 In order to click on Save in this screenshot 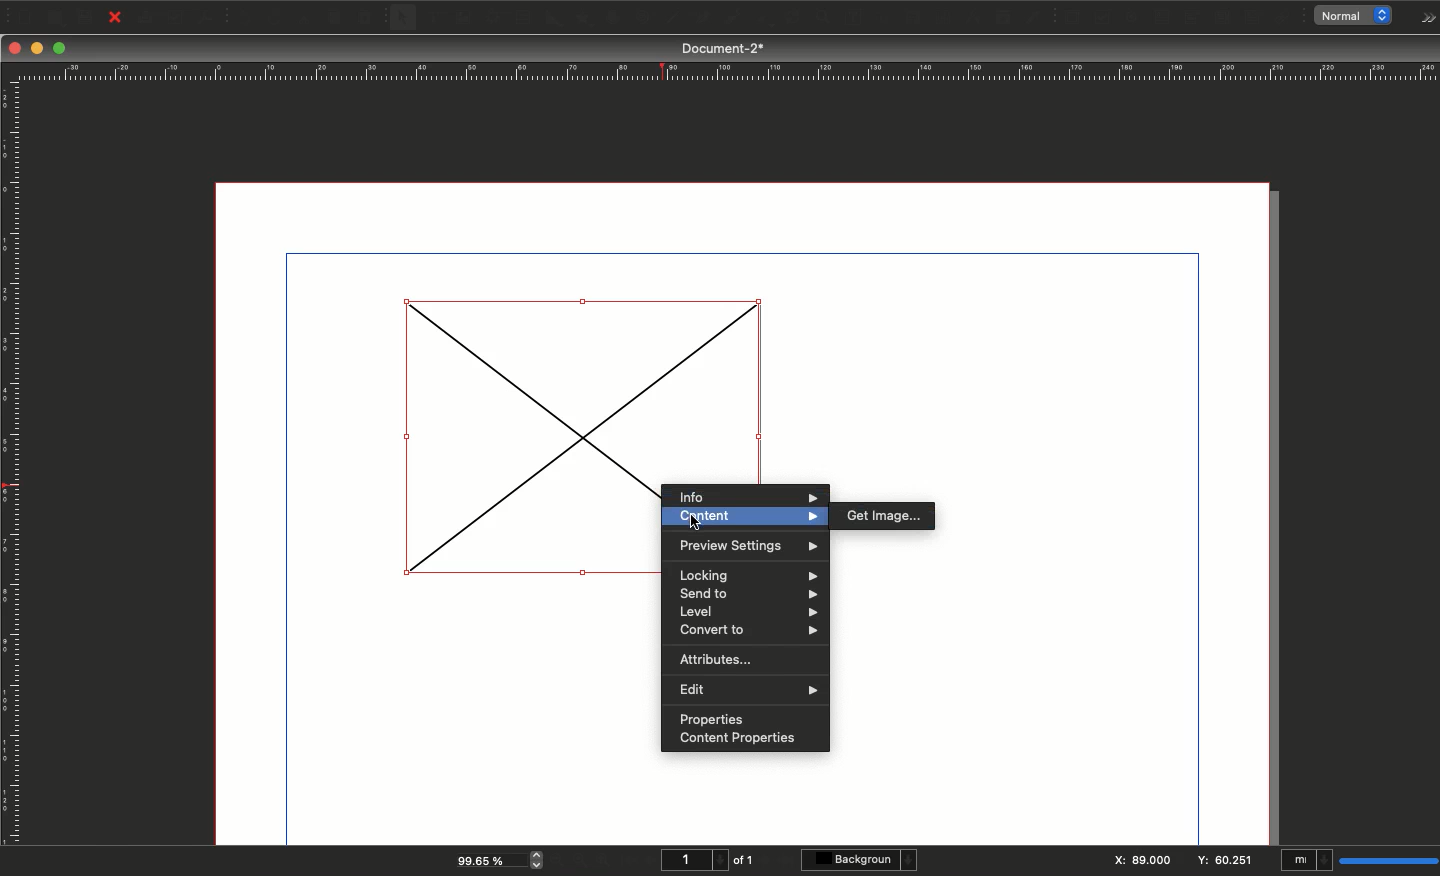, I will do `click(89, 16)`.